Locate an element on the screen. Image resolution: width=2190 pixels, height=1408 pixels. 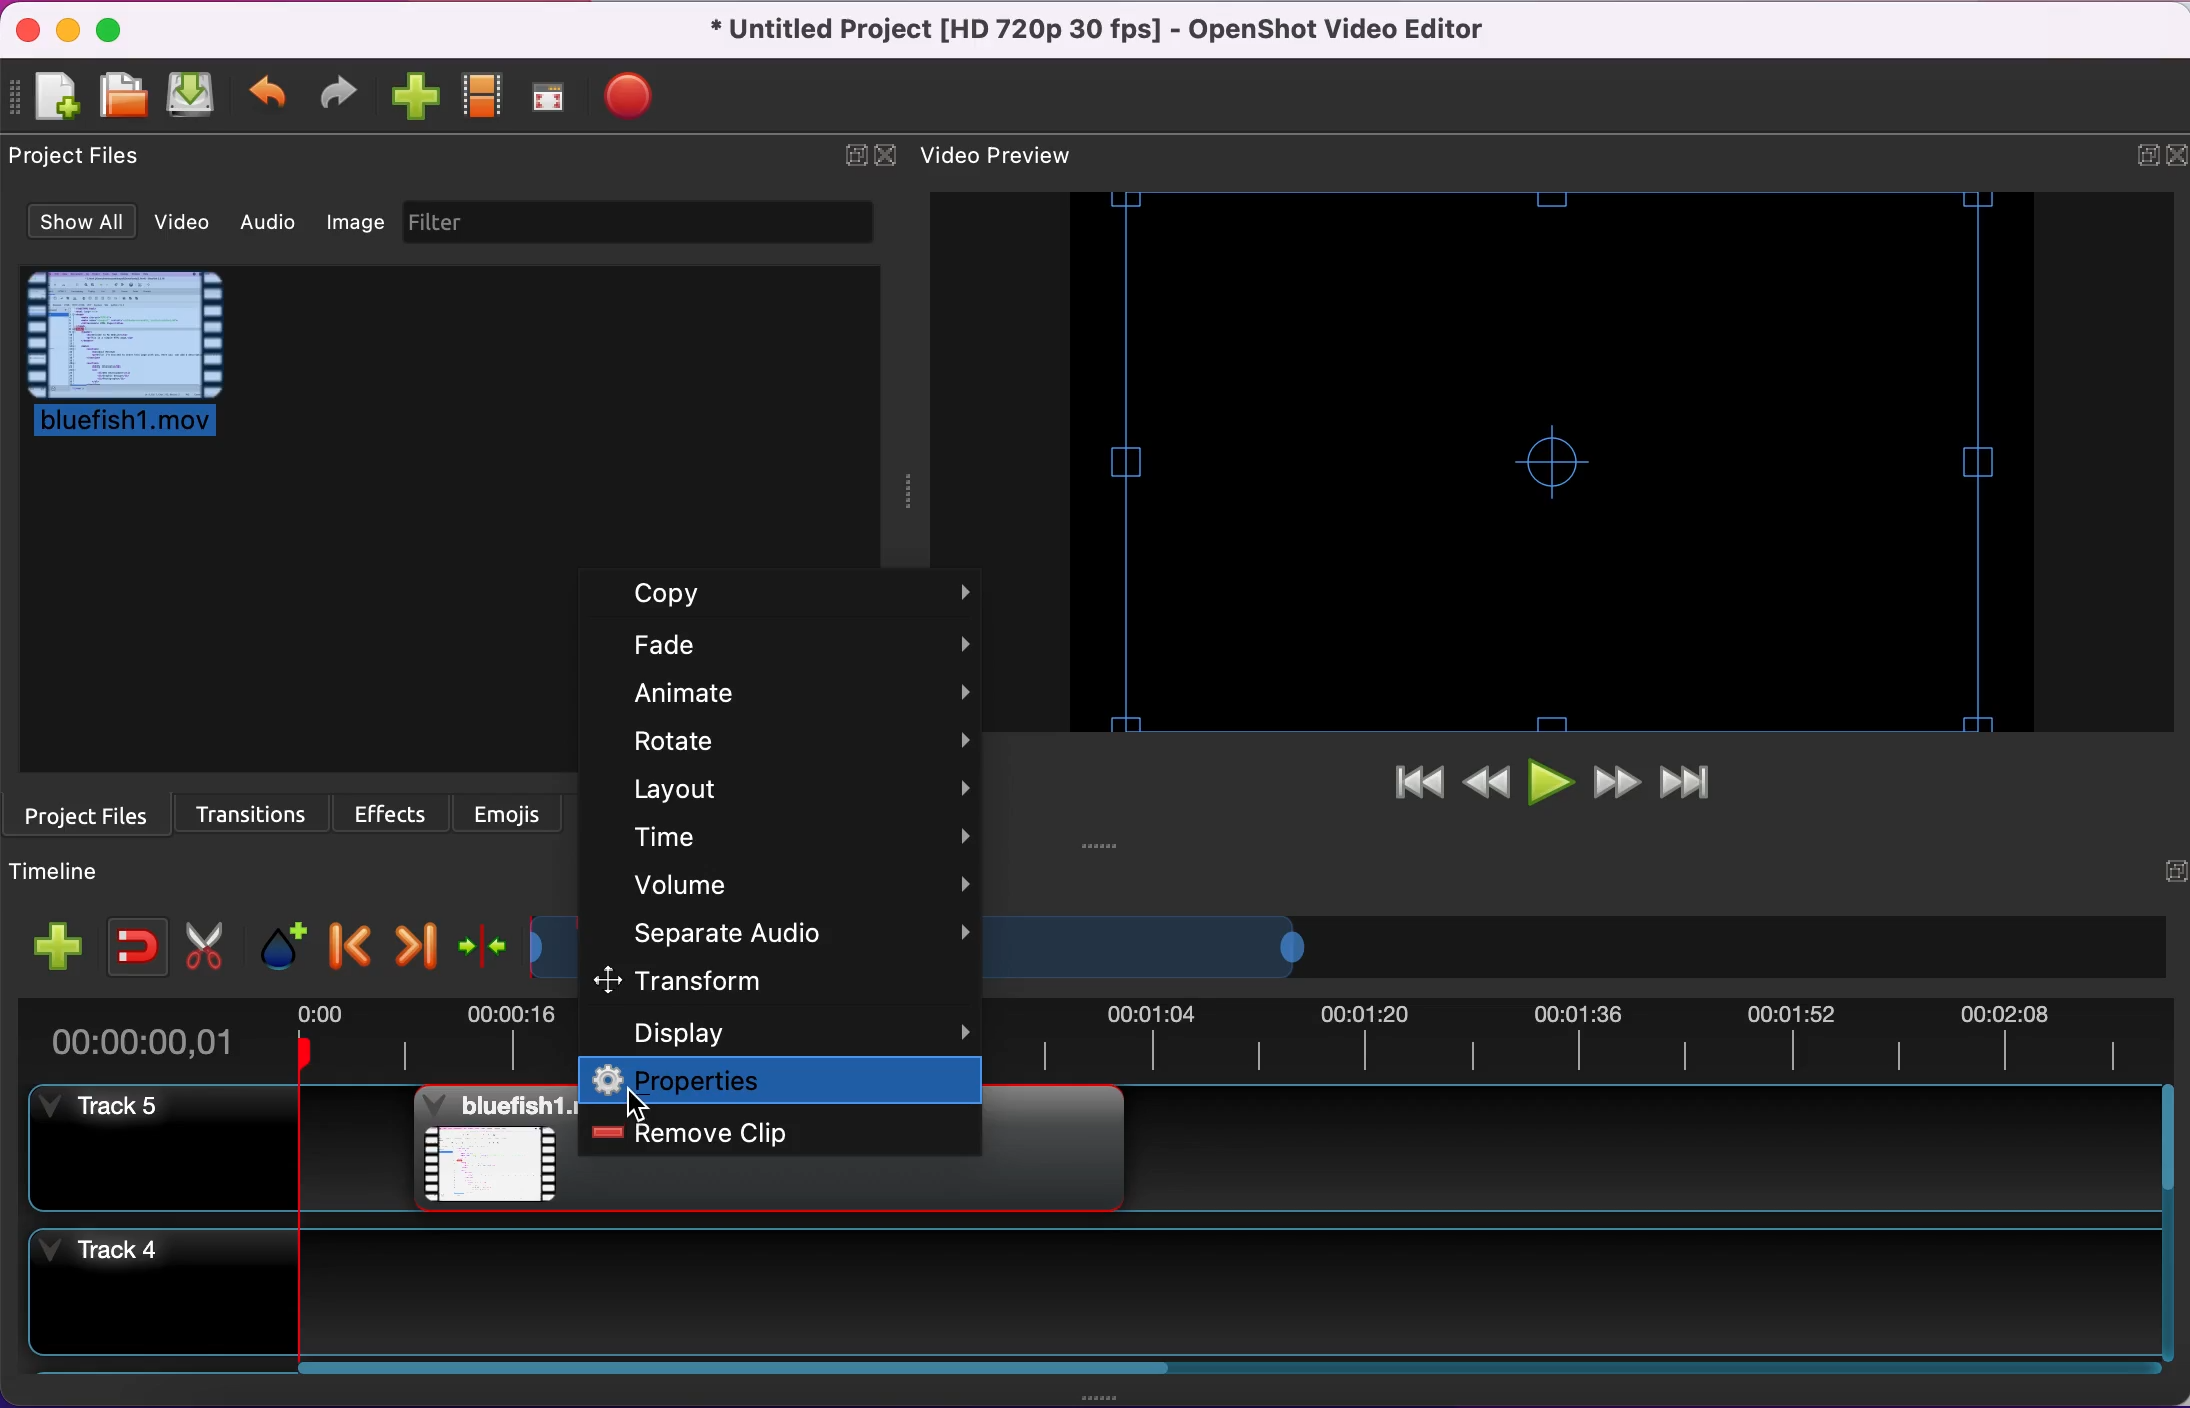
transform is located at coordinates (782, 984).